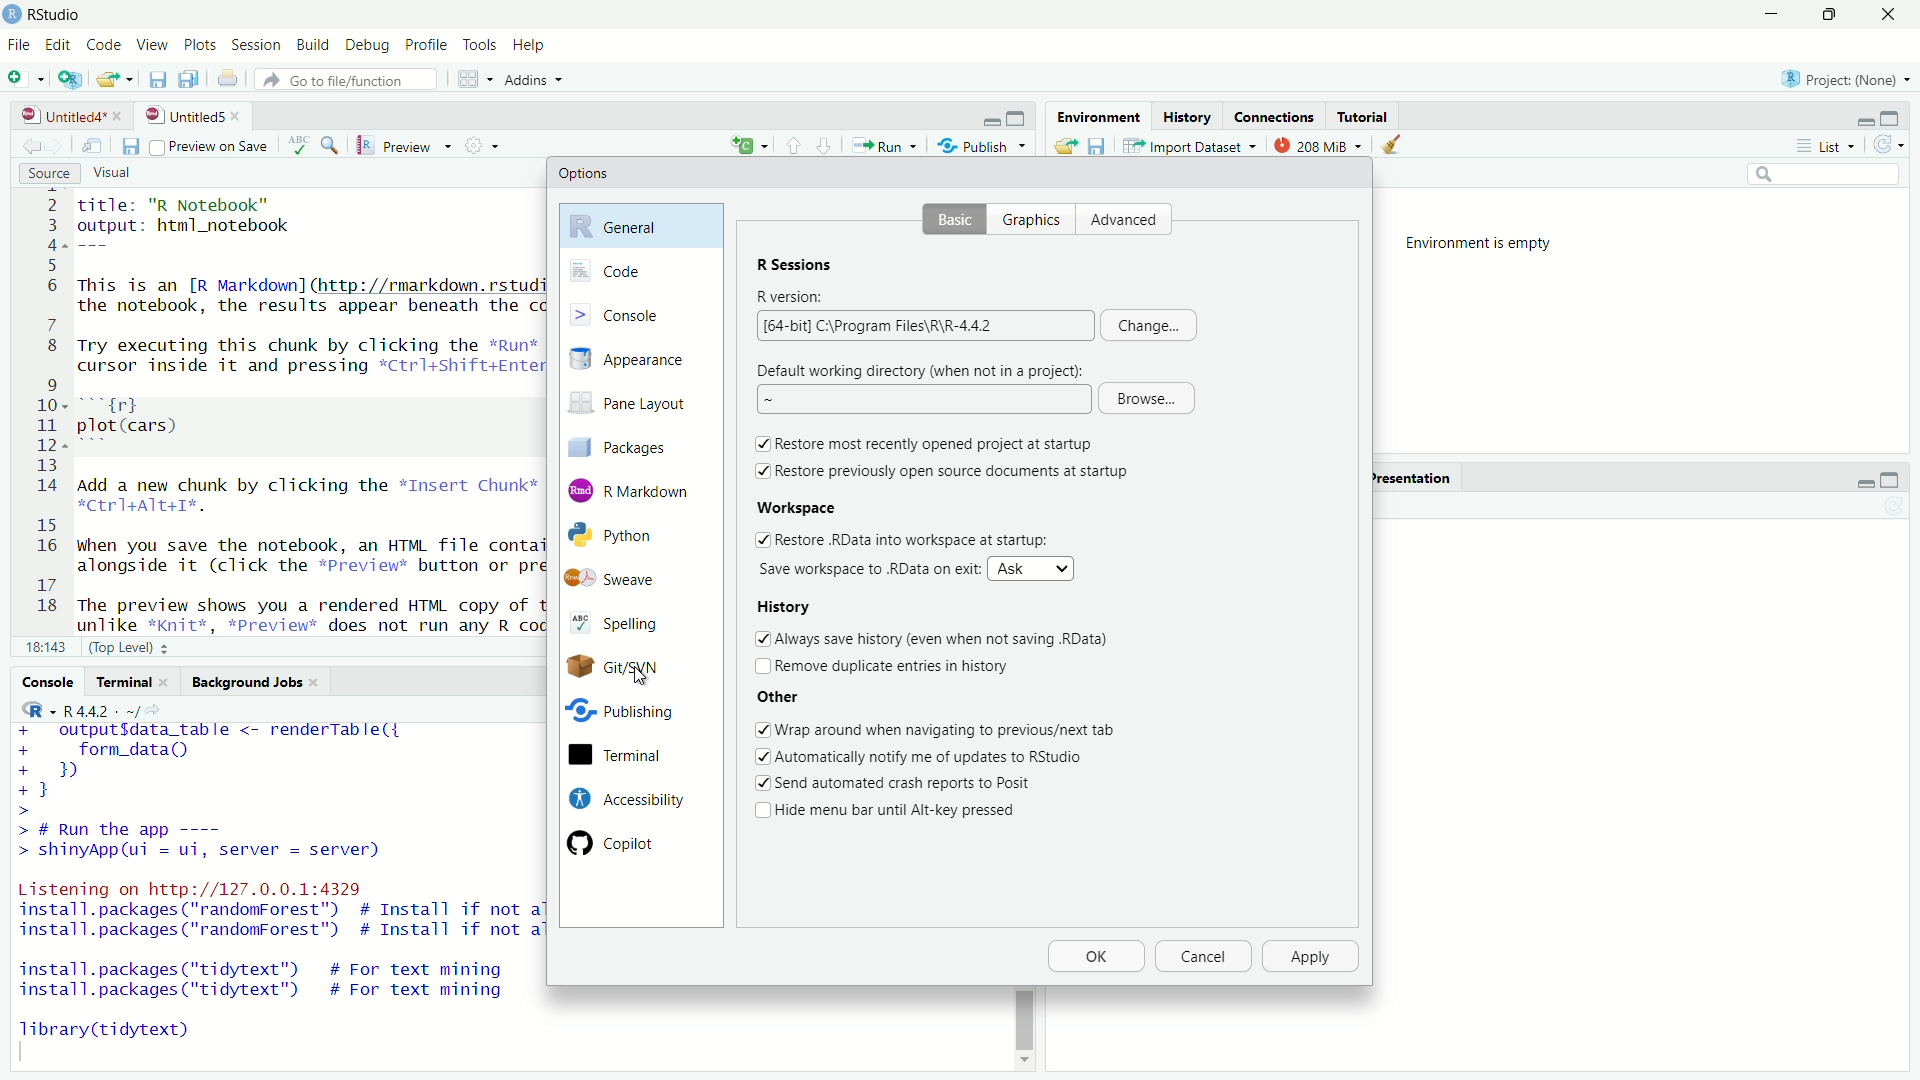  What do you see at coordinates (1827, 15) in the screenshot?
I see `maximise` at bounding box center [1827, 15].